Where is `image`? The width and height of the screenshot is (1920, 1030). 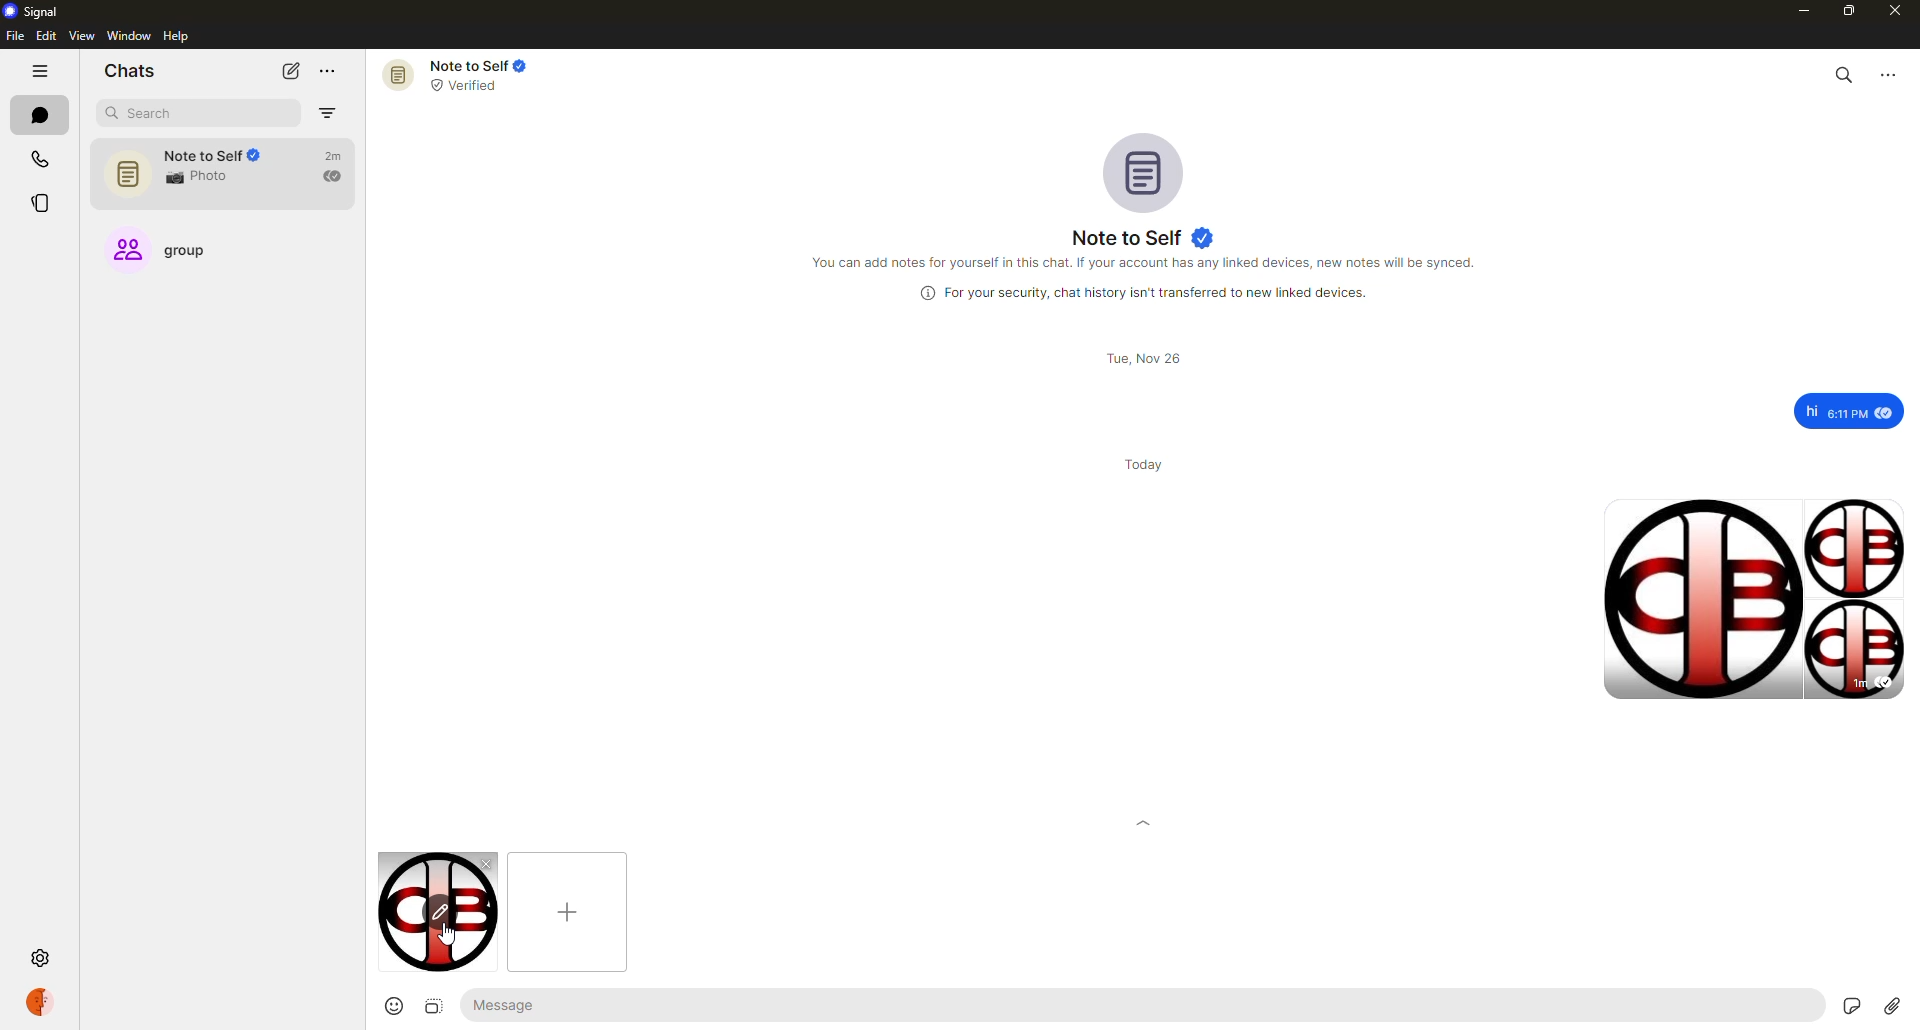 image is located at coordinates (430, 1006).